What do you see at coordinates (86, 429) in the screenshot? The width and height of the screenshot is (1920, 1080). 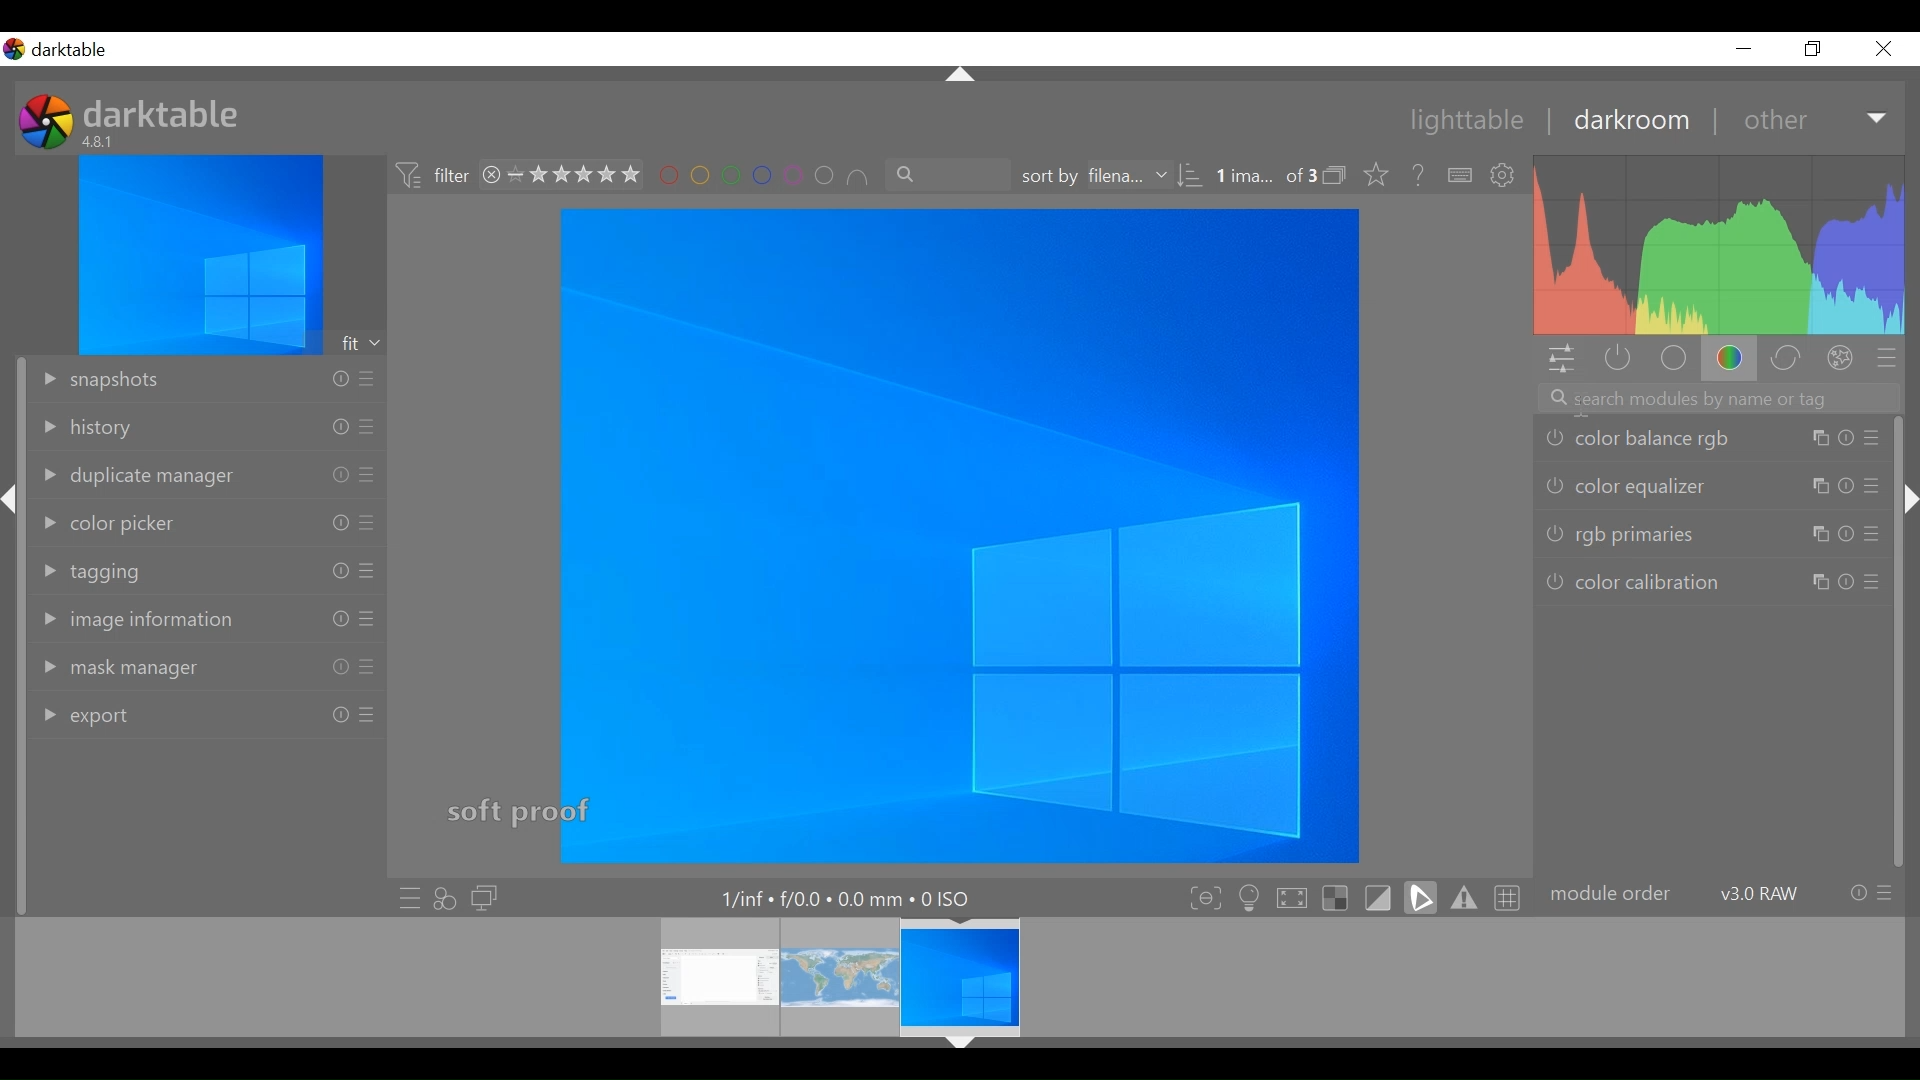 I see `history` at bounding box center [86, 429].